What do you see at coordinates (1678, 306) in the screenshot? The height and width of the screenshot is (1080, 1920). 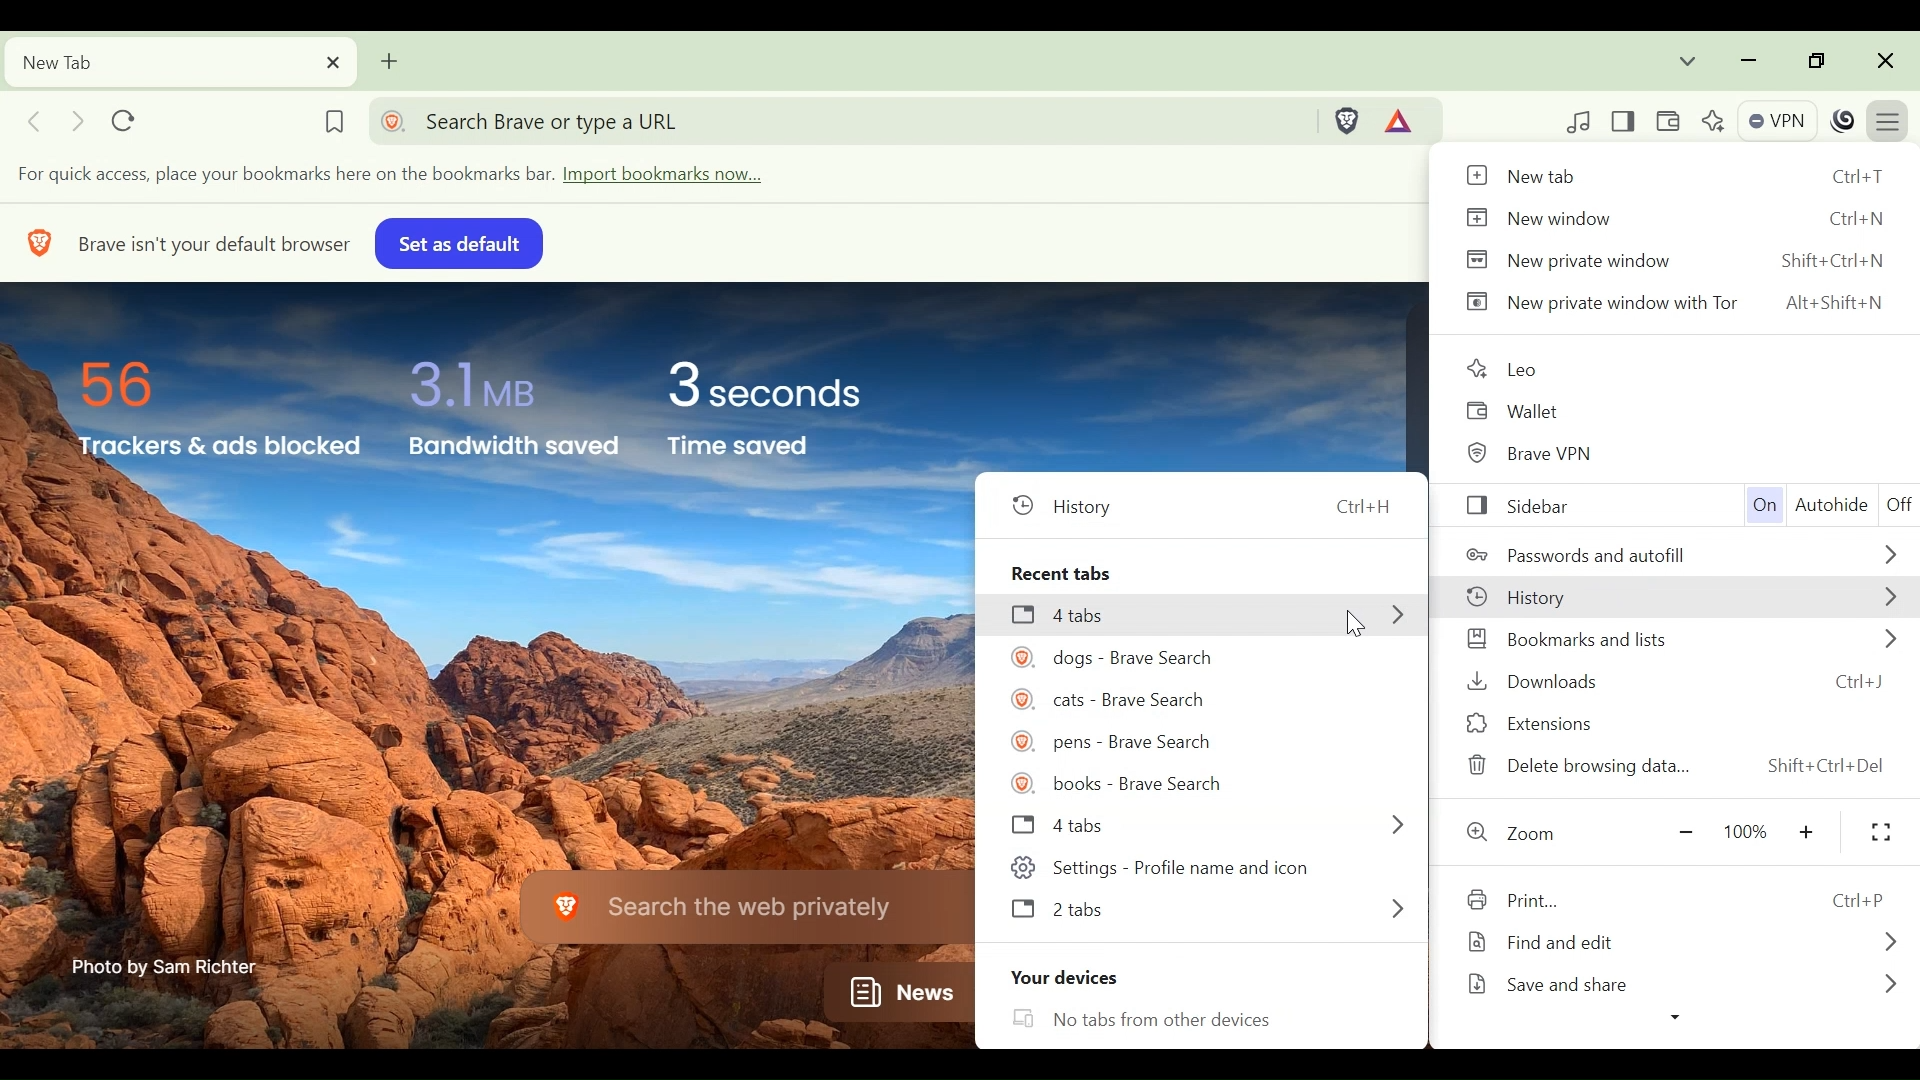 I see `New private window with Tor Alt+Shift+N` at bounding box center [1678, 306].